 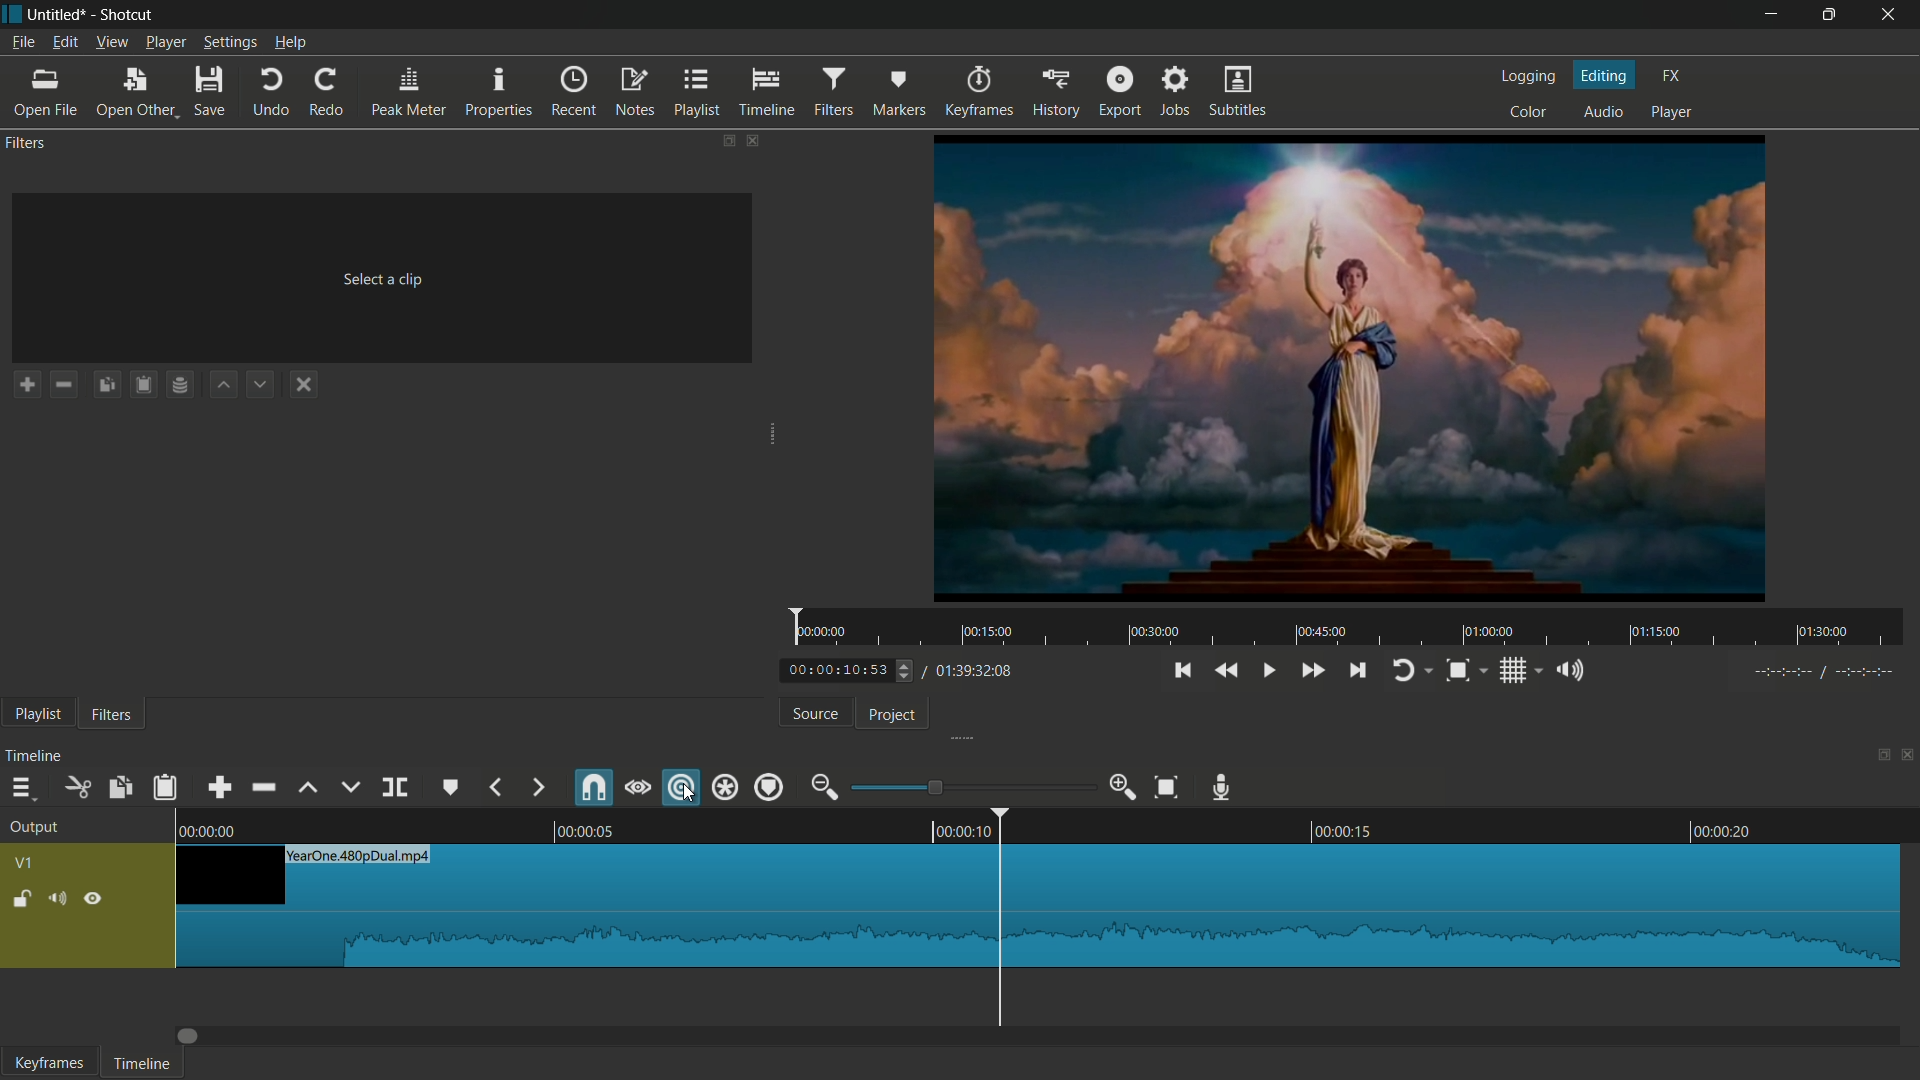 I want to click on next markers, so click(x=536, y=787).